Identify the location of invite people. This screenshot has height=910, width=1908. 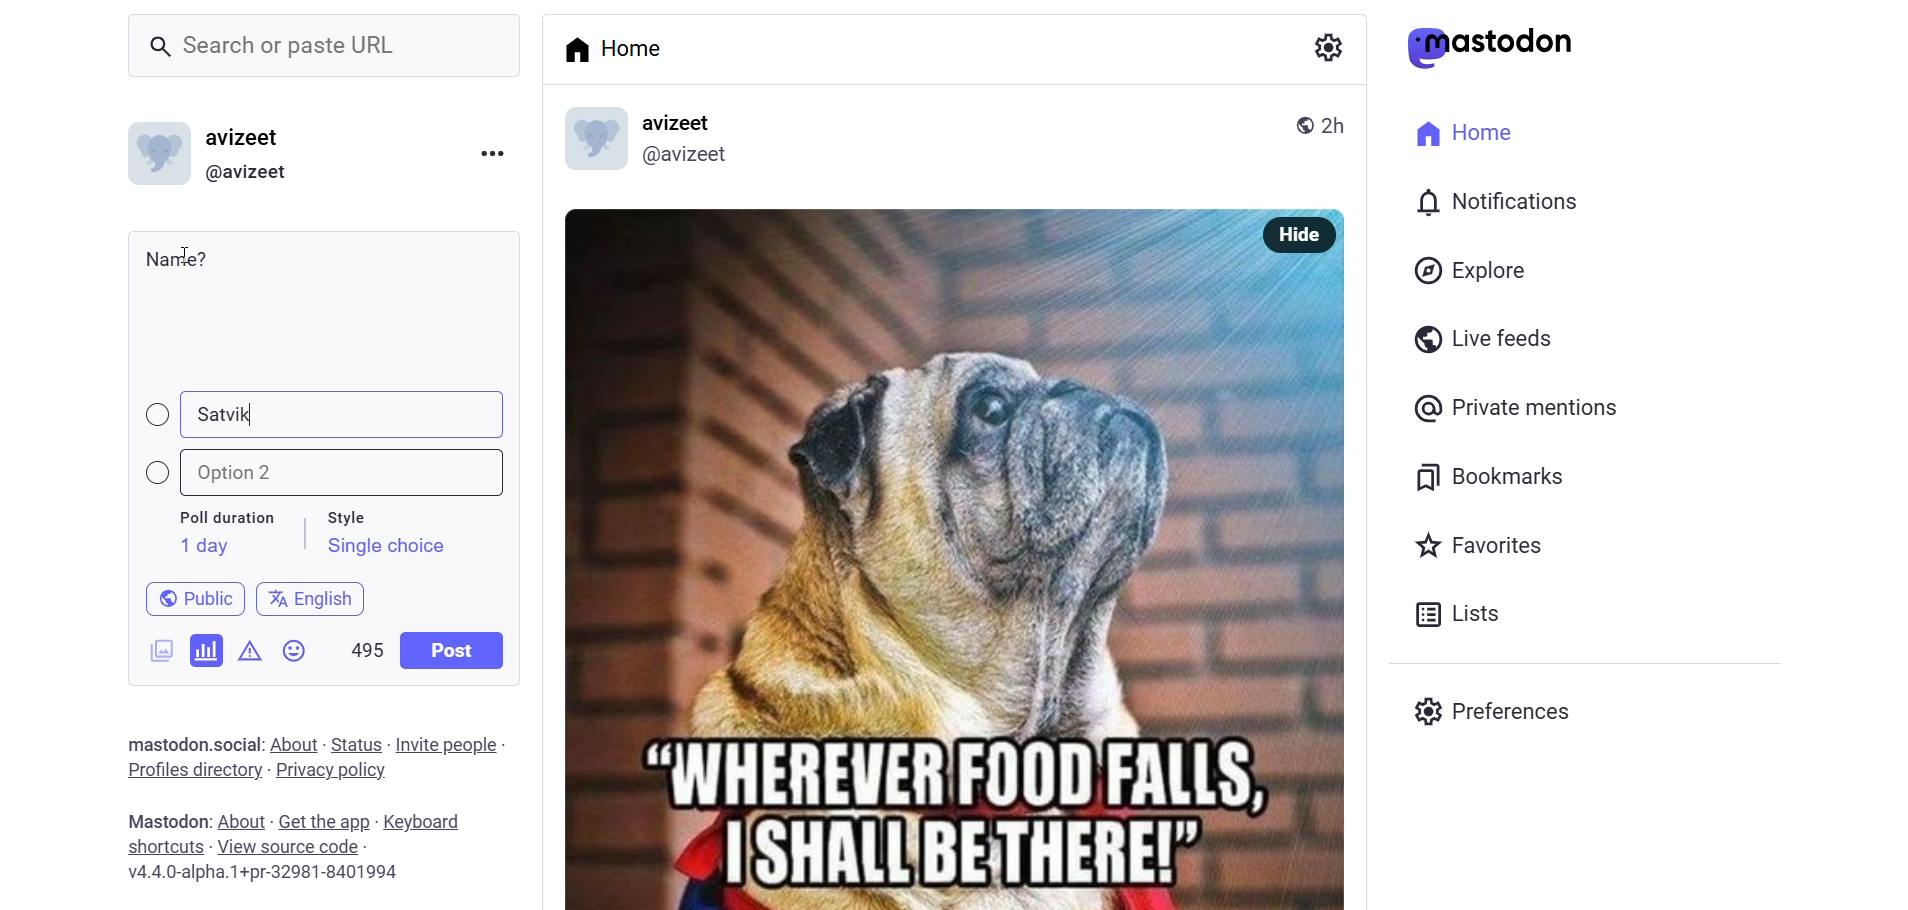
(451, 744).